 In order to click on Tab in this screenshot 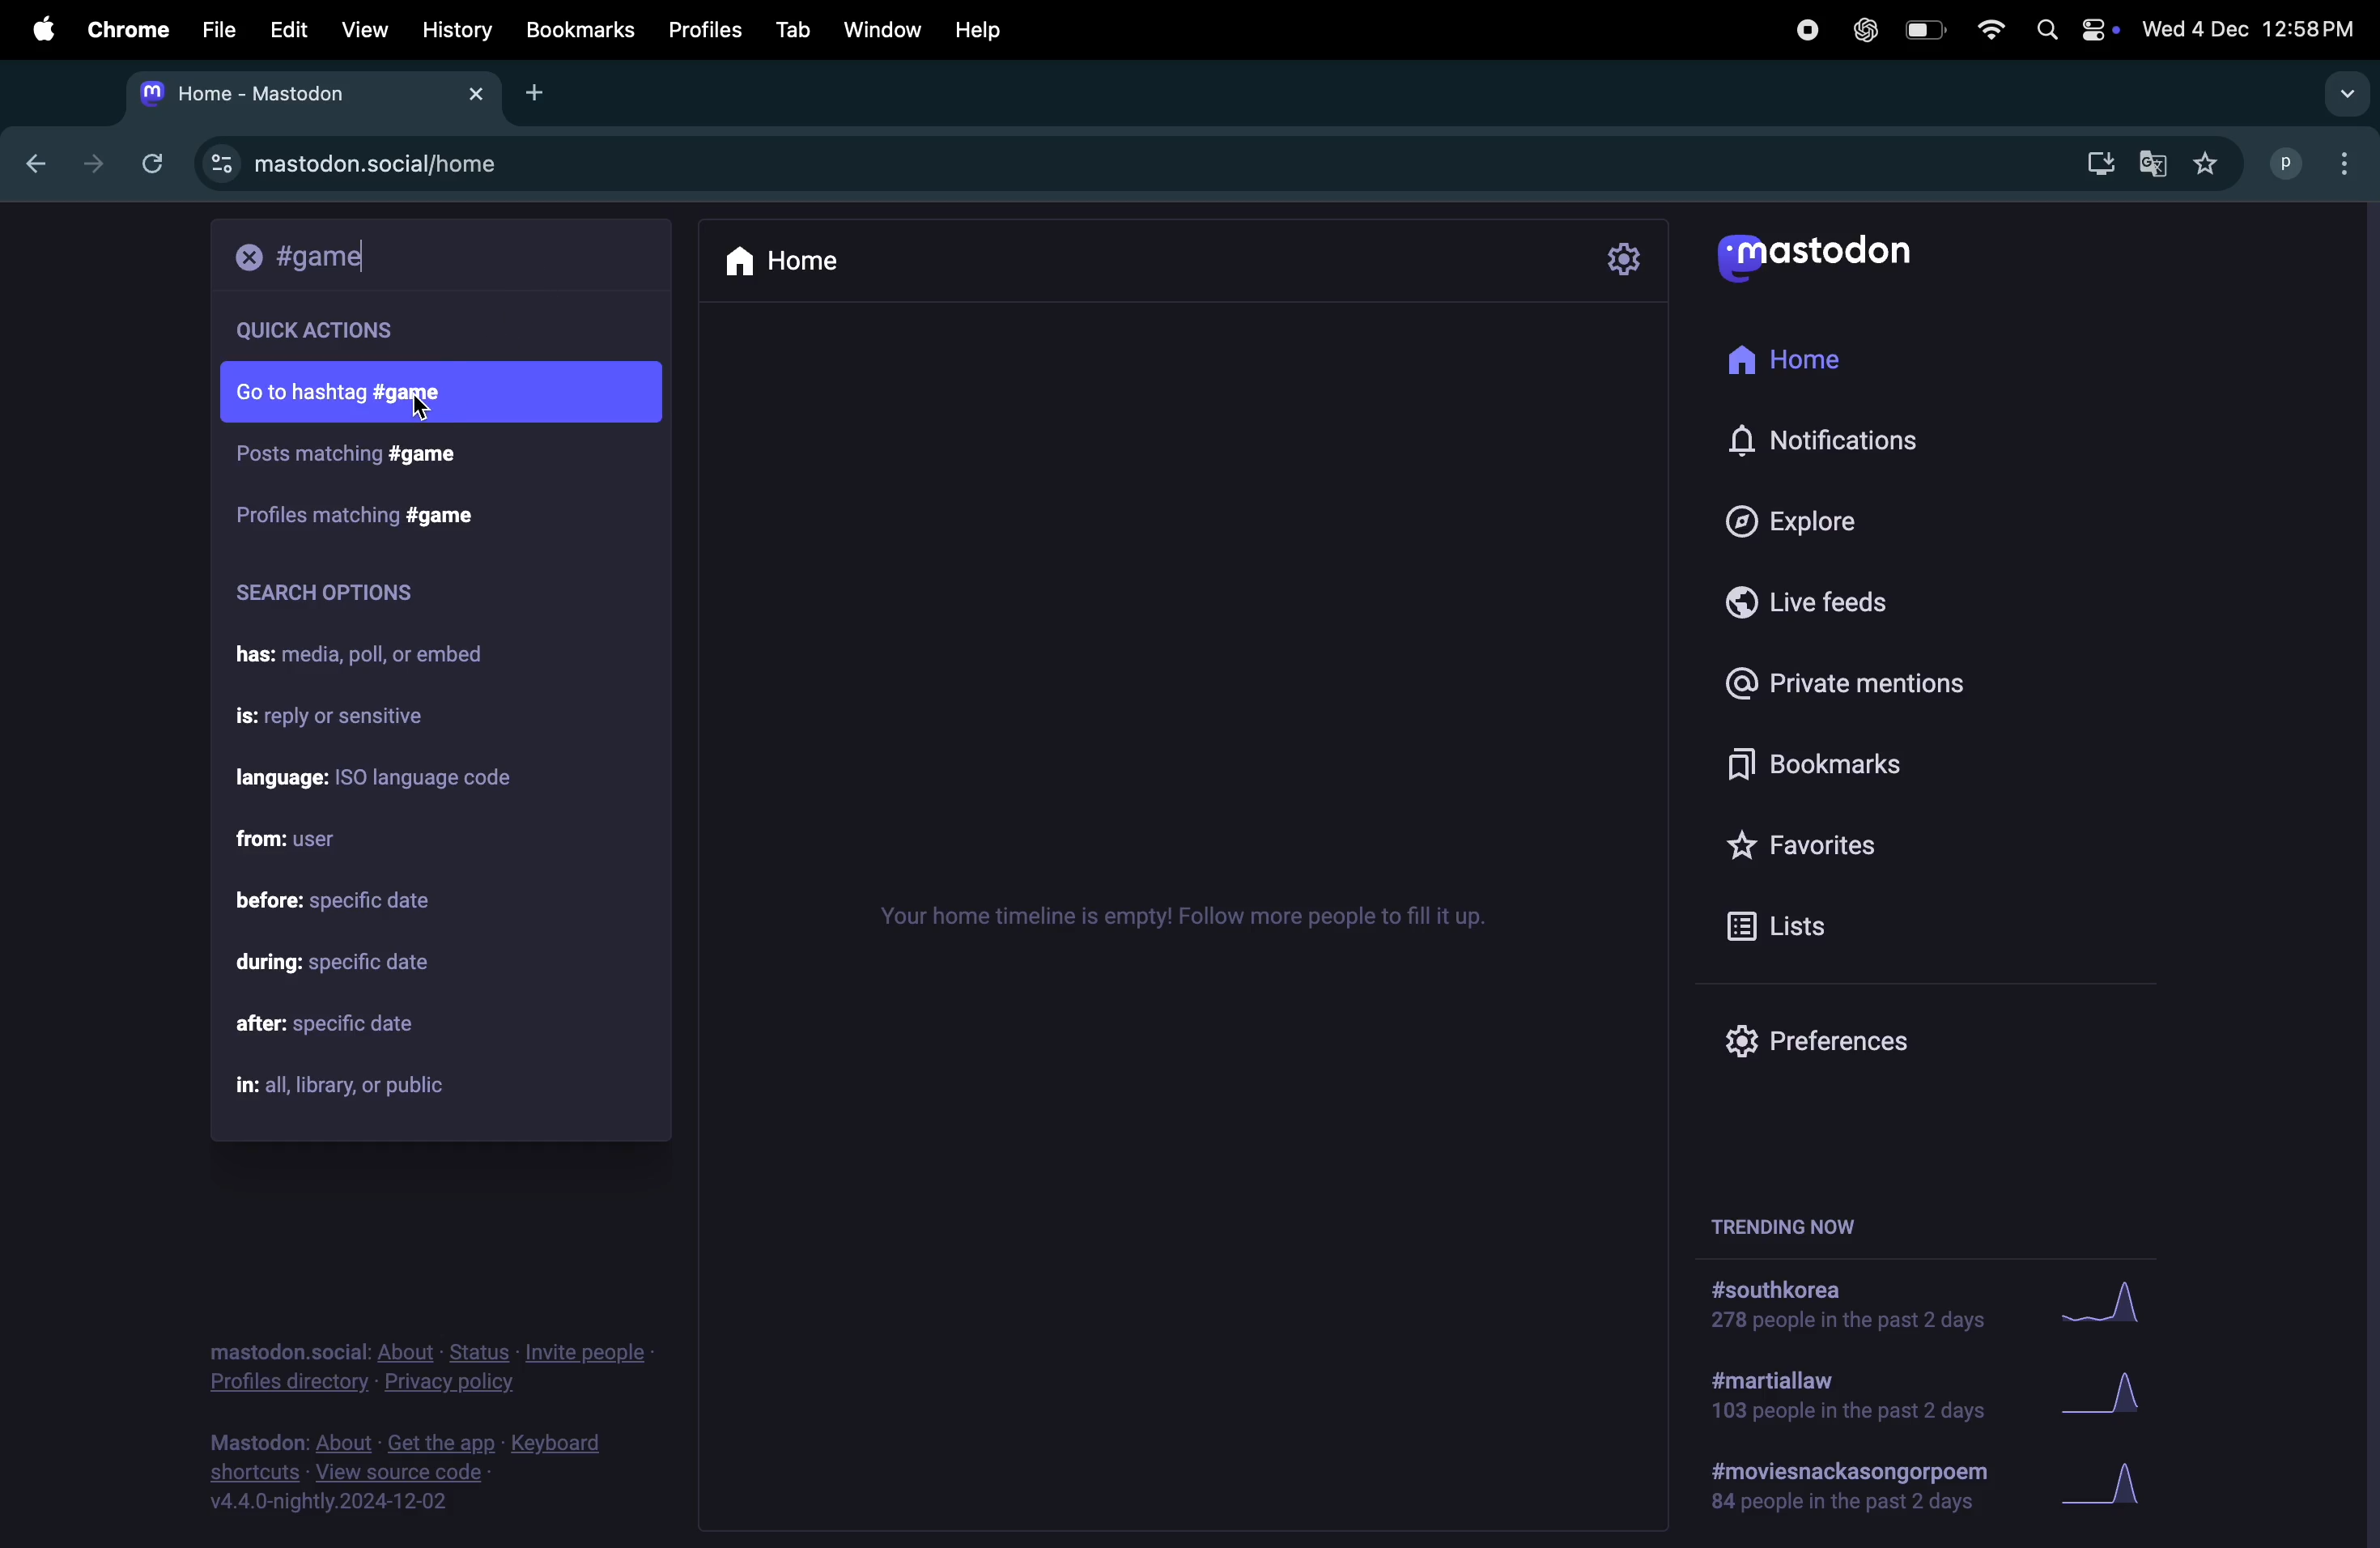, I will do `click(793, 28)`.